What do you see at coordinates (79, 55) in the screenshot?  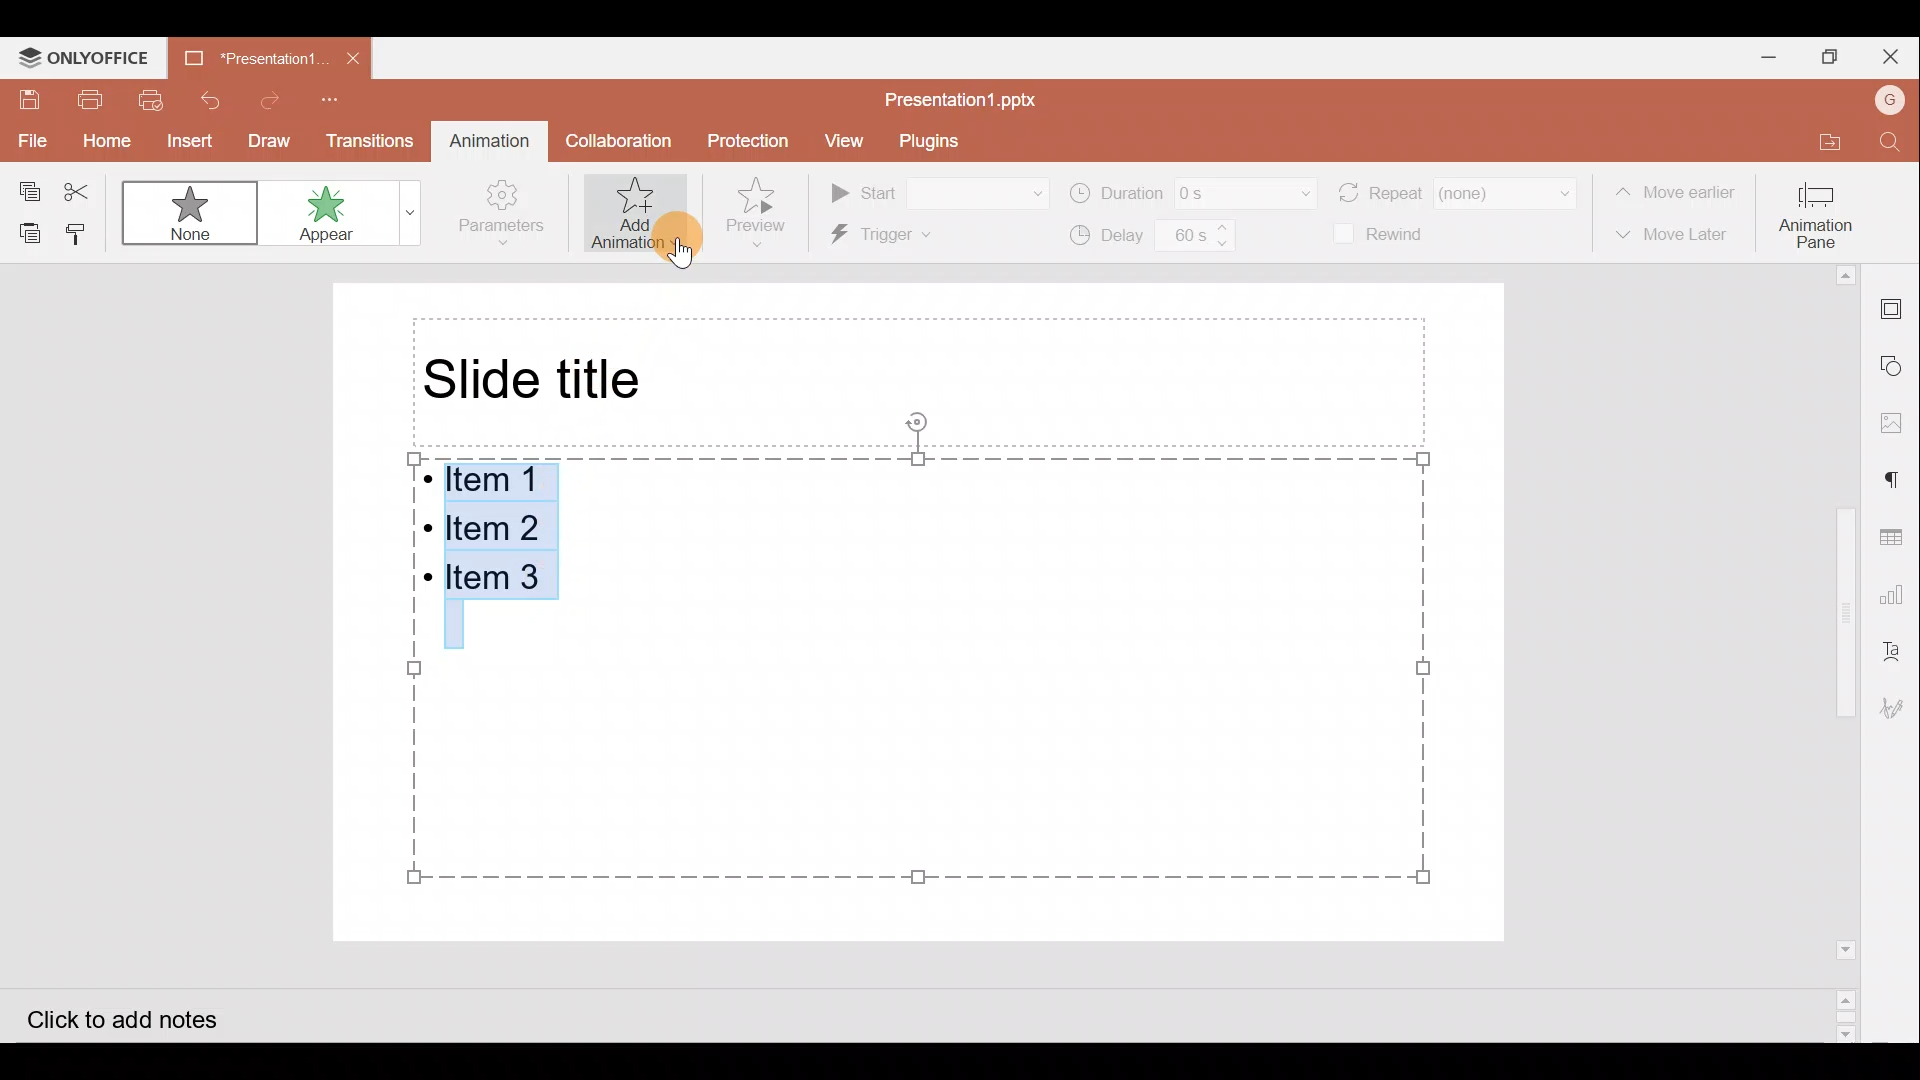 I see `ONLYOFFICE` at bounding box center [79, 55].